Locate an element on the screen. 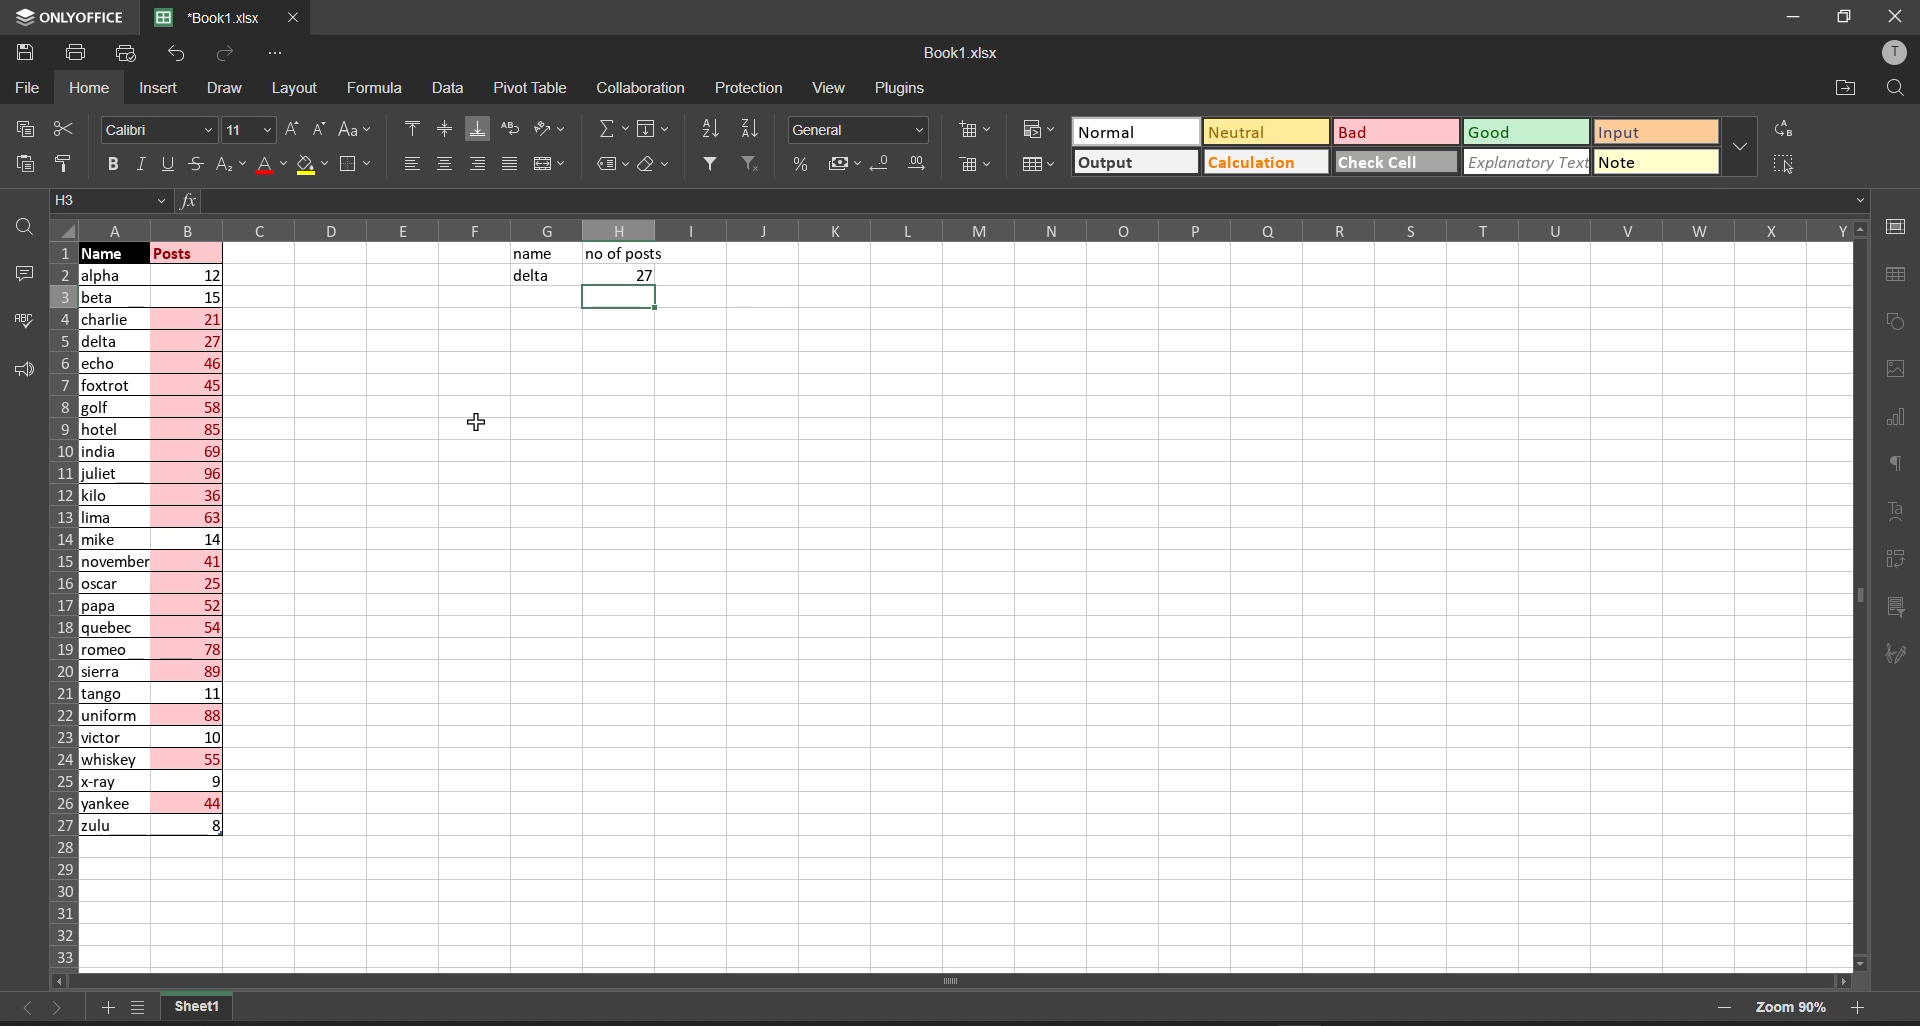 The image size is (1920, 1026). open file location is located at coordinates (1848, 86).